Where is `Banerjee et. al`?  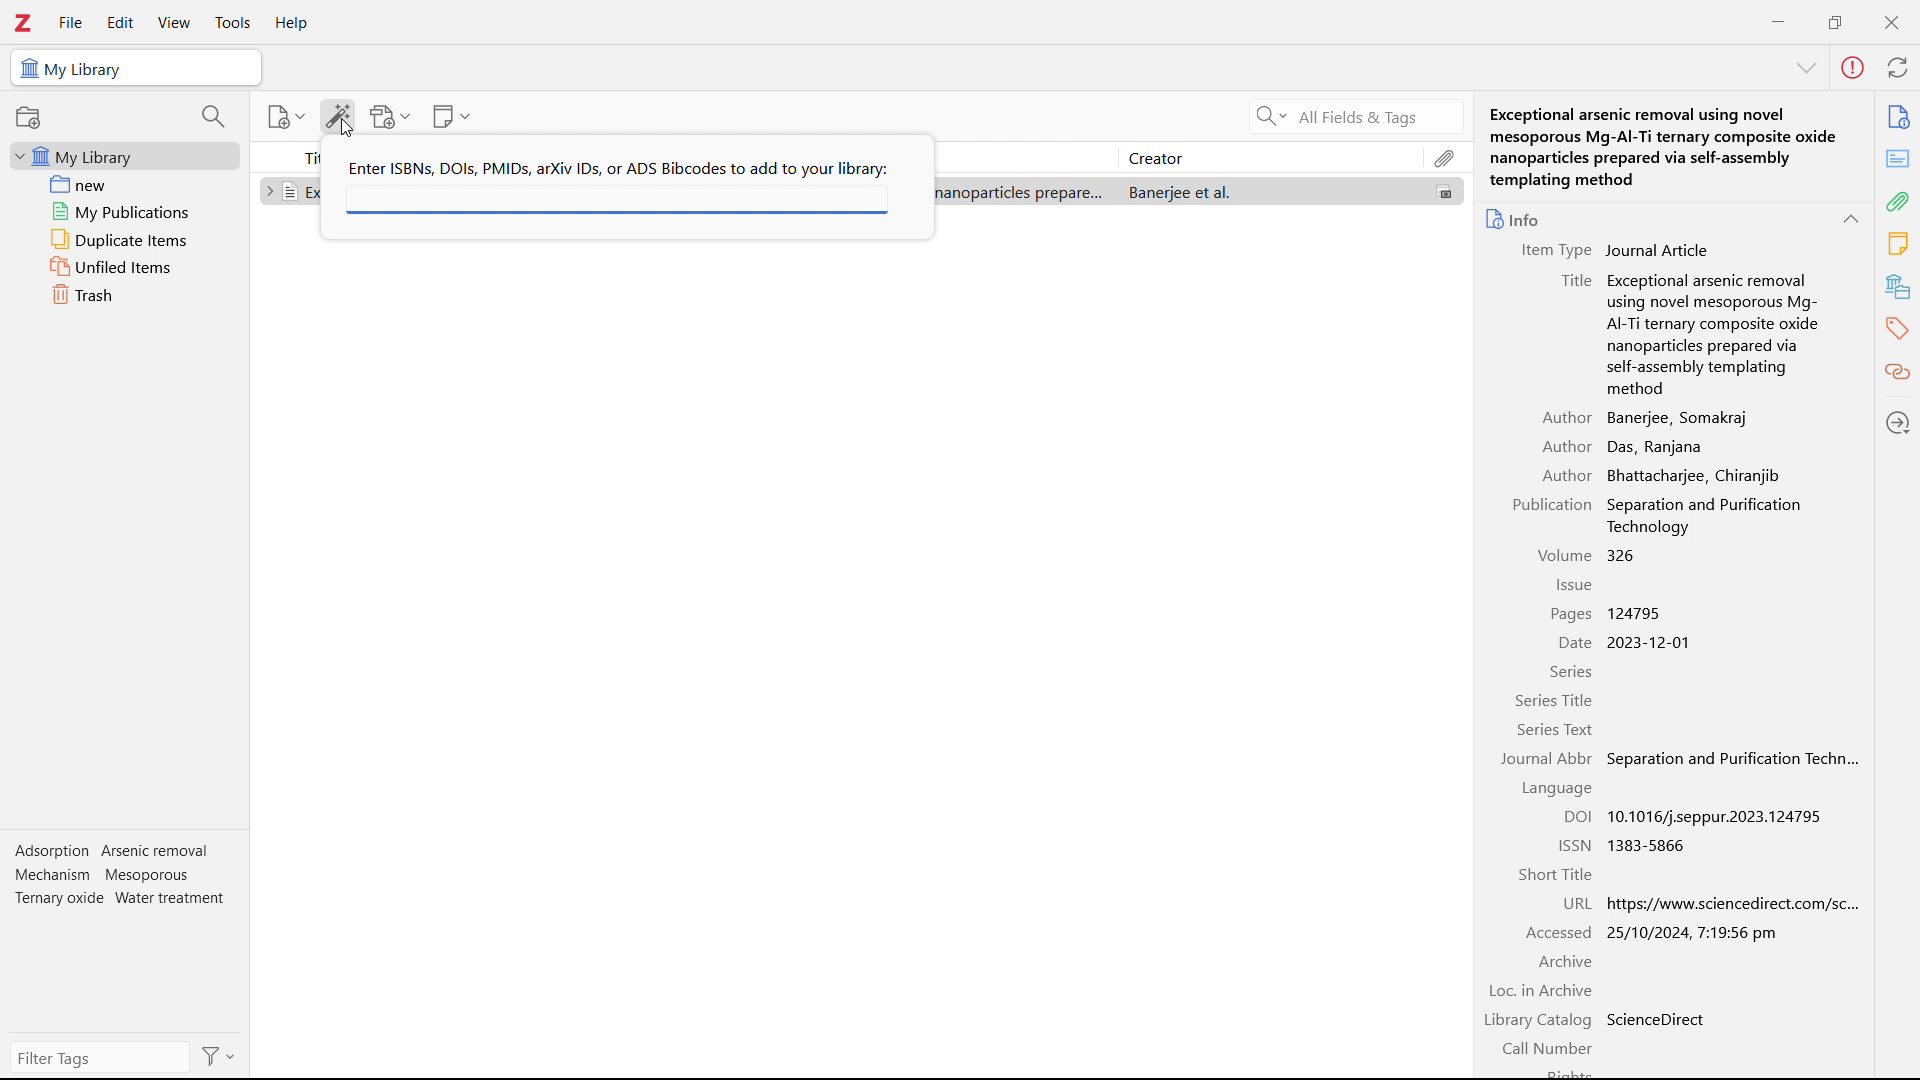 Banerjee et. al is located at coordinates (1268, 191).